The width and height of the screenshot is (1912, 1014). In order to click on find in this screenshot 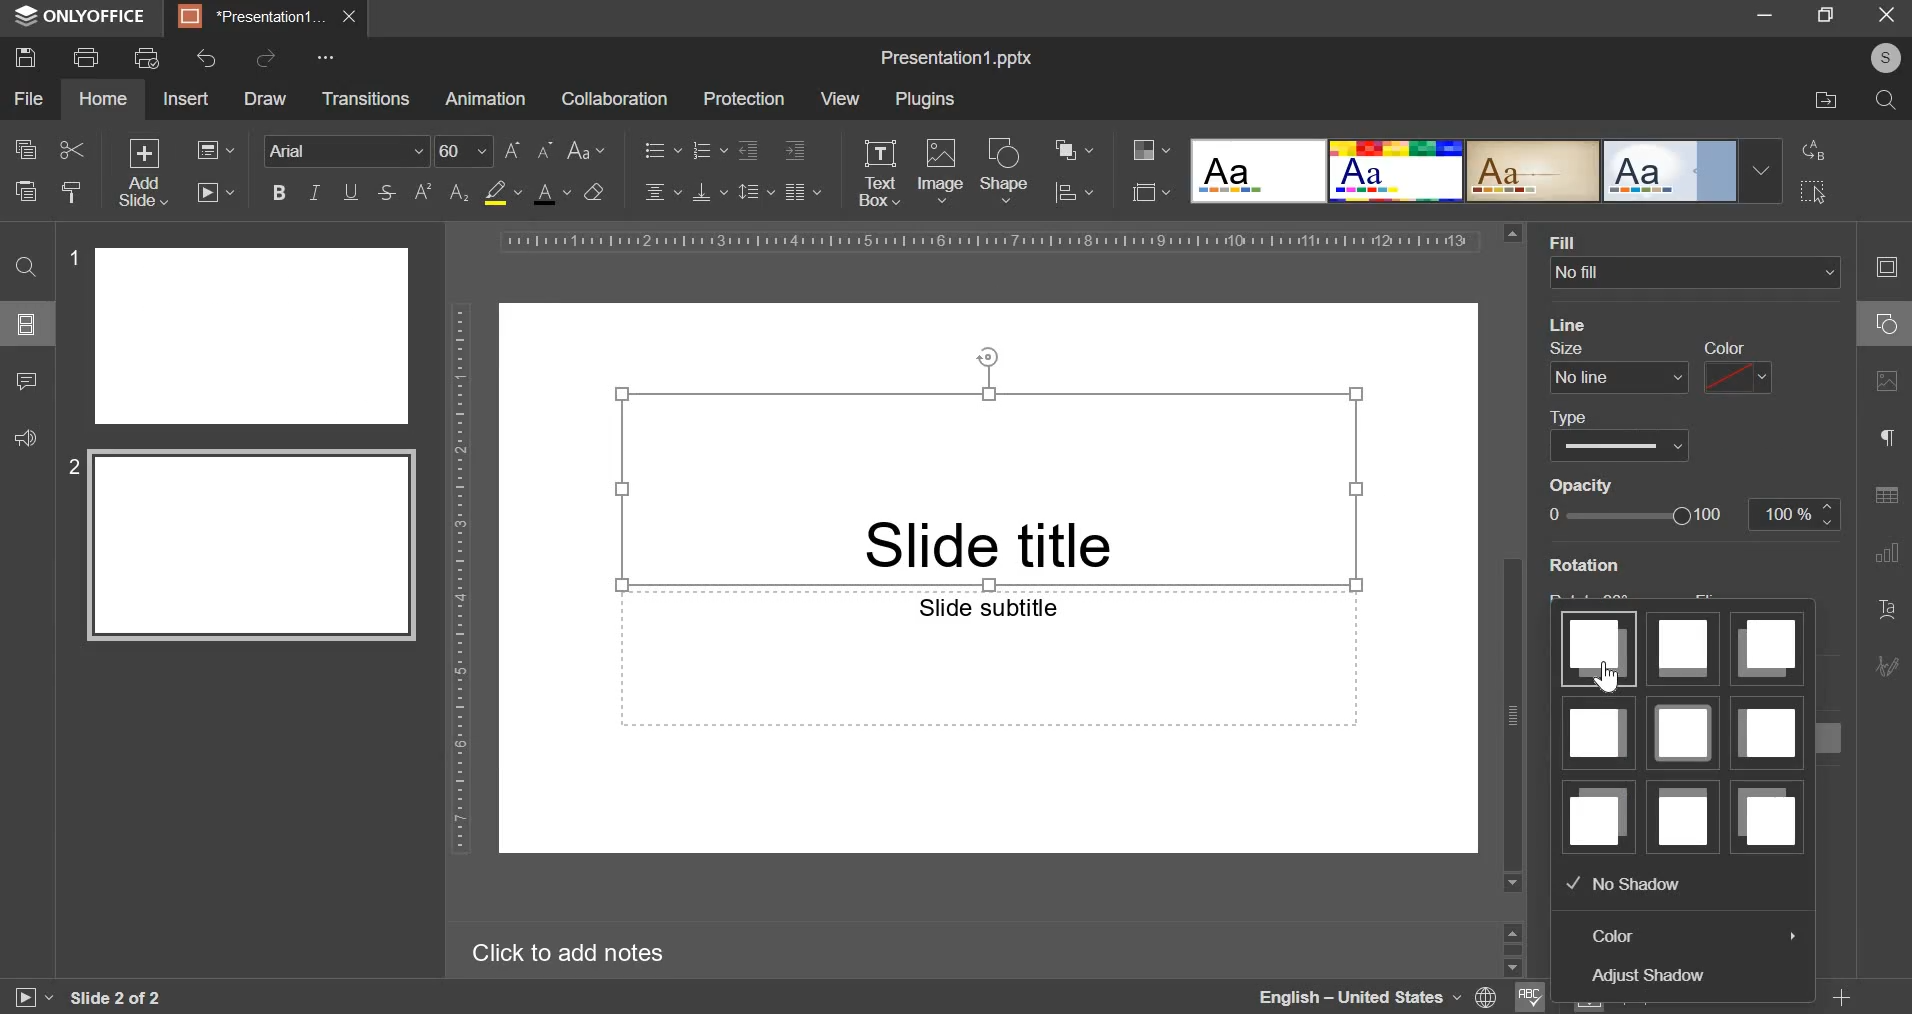, I will do `click(25, 266)`.